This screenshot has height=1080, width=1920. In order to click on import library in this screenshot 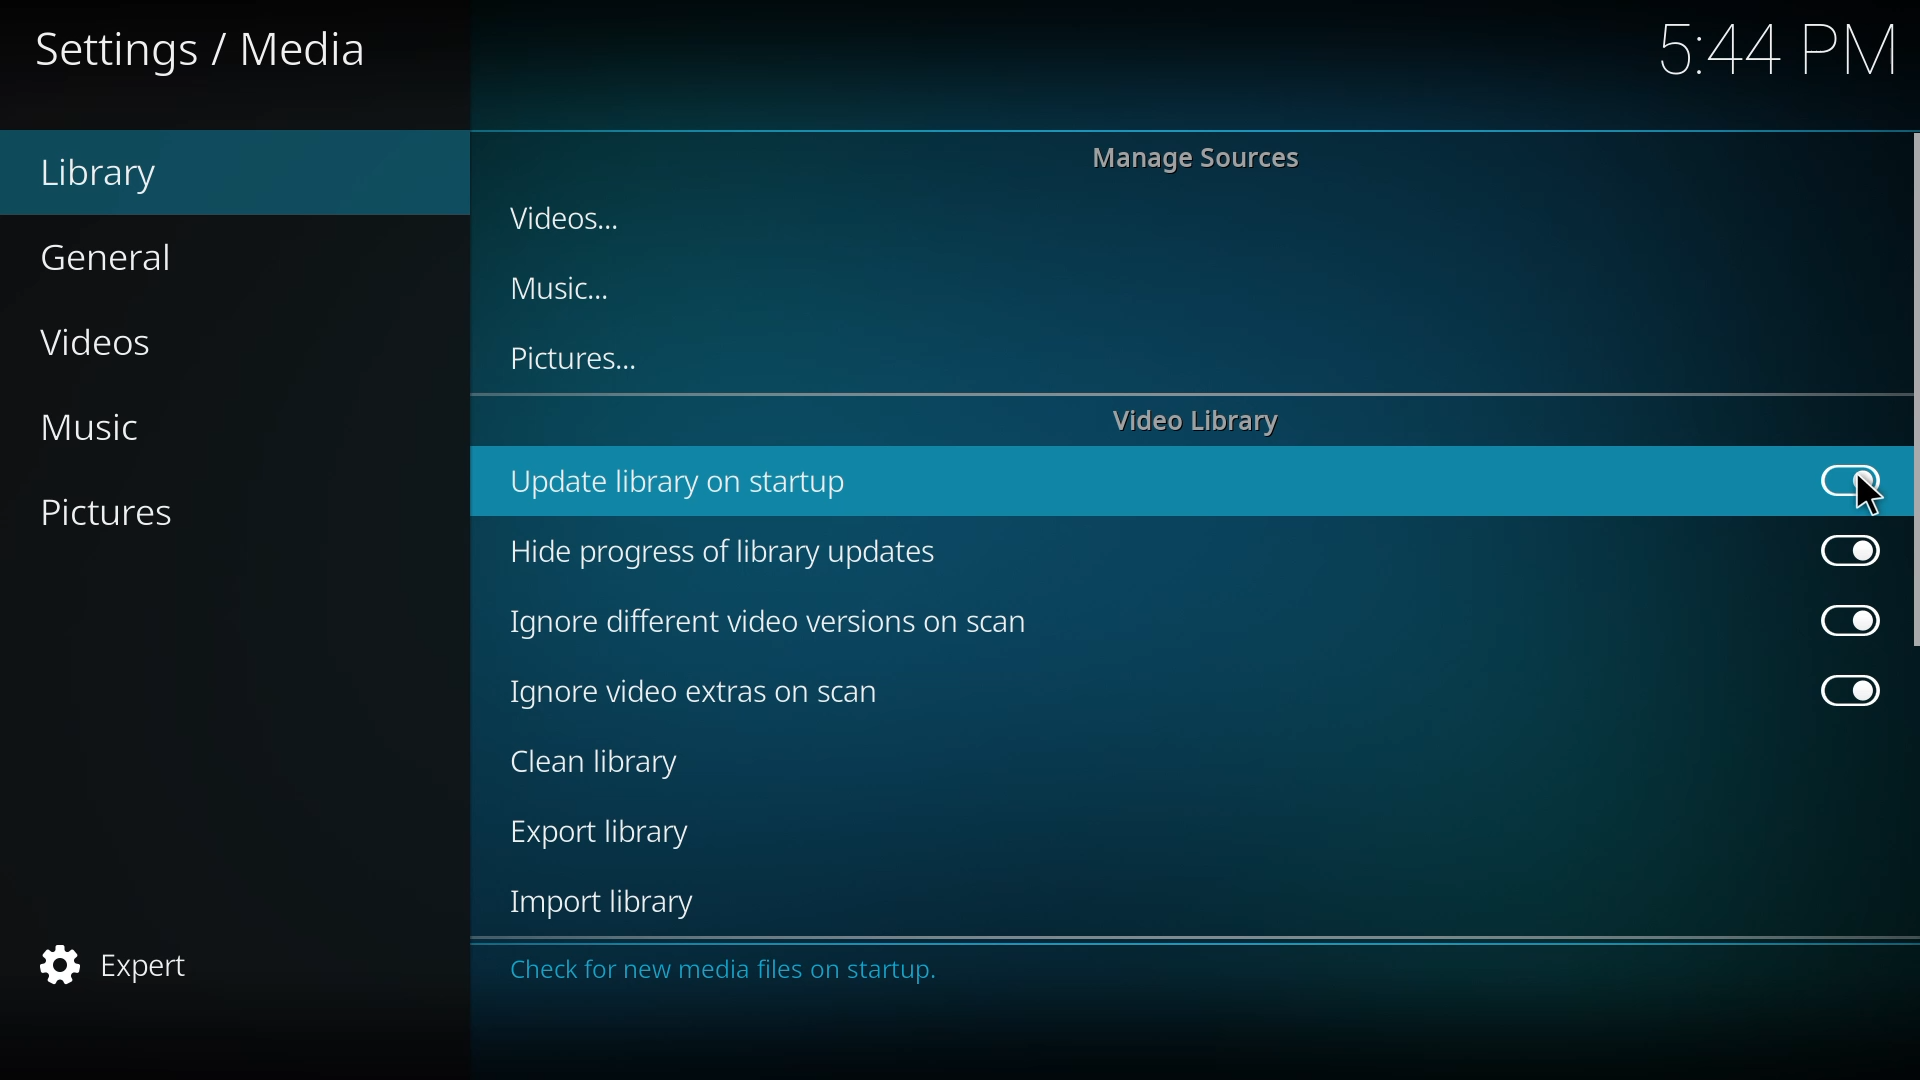, I will do `click(607, 900)`.